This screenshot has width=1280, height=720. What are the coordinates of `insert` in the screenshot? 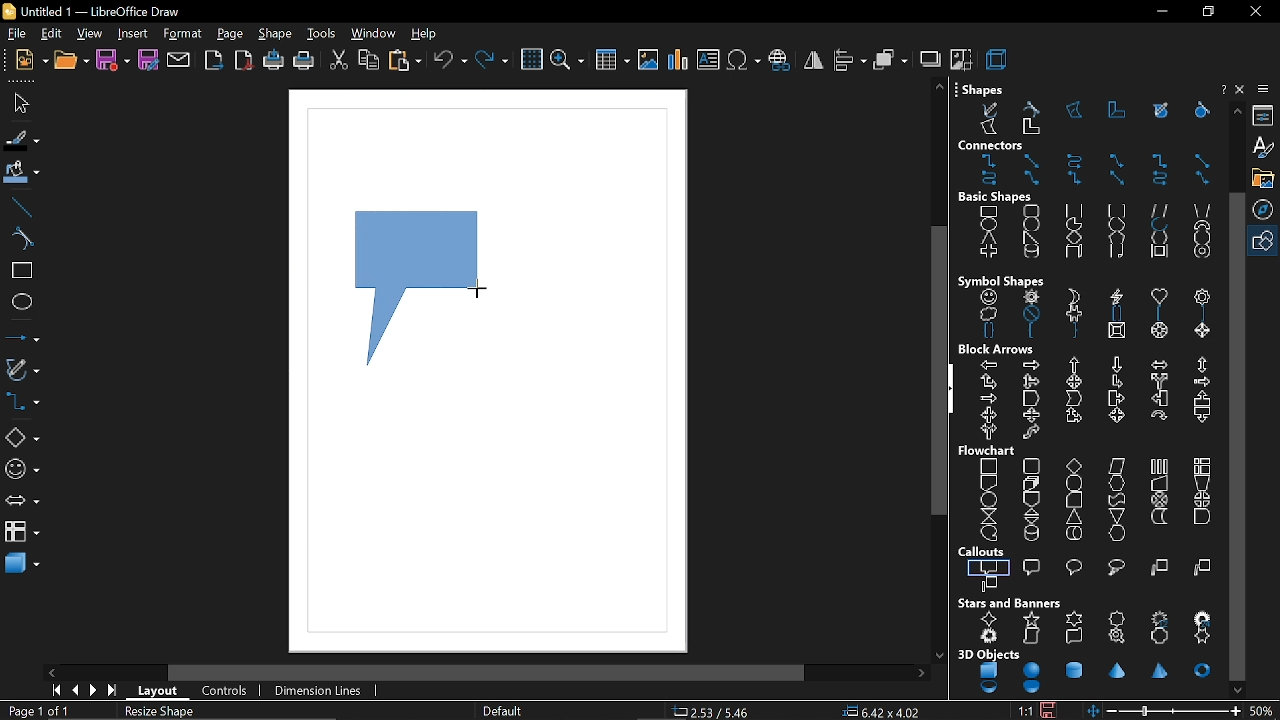 It's located at (134, 34).